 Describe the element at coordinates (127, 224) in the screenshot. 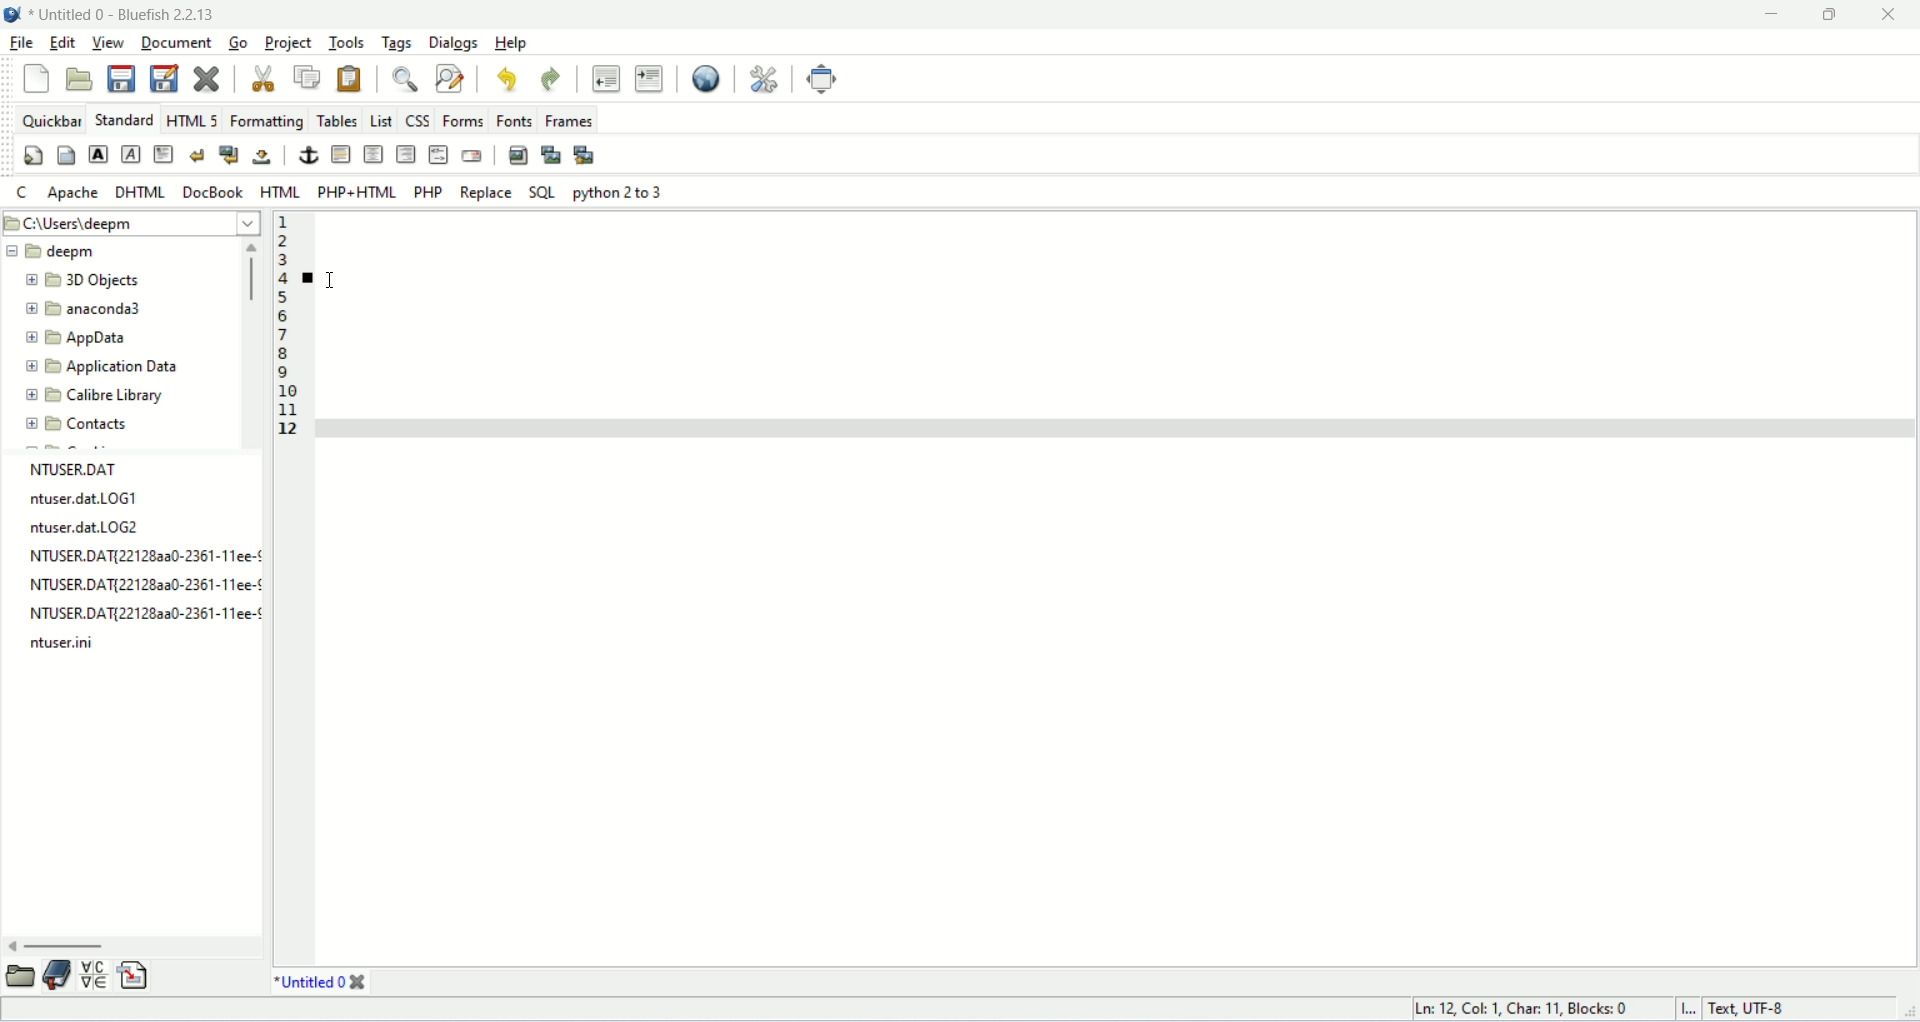

I see `location` at that location.